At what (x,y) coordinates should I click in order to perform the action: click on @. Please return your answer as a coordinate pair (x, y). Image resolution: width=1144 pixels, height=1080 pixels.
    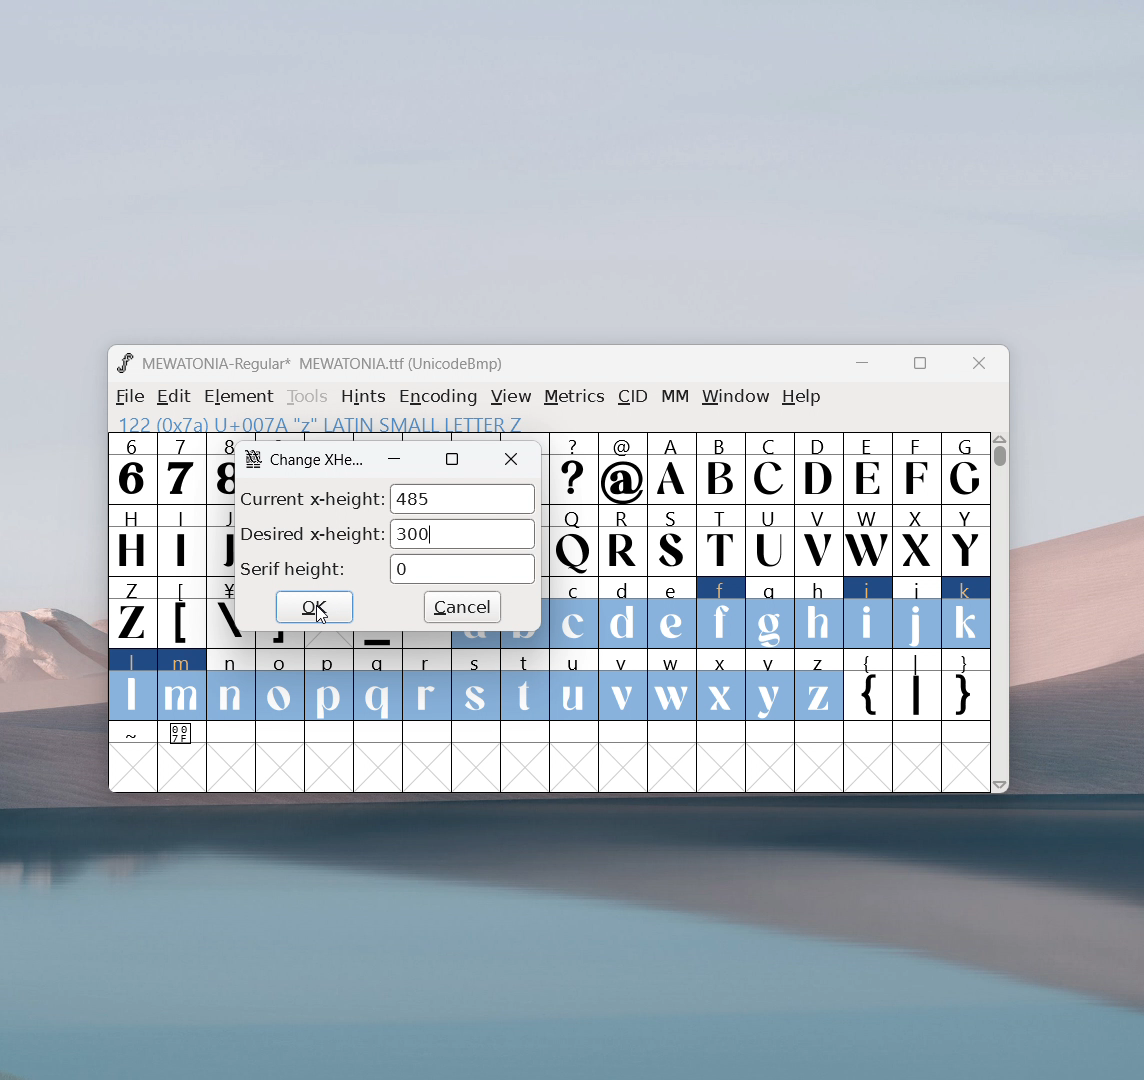
    Looking at the image, I should click on (624, 469).